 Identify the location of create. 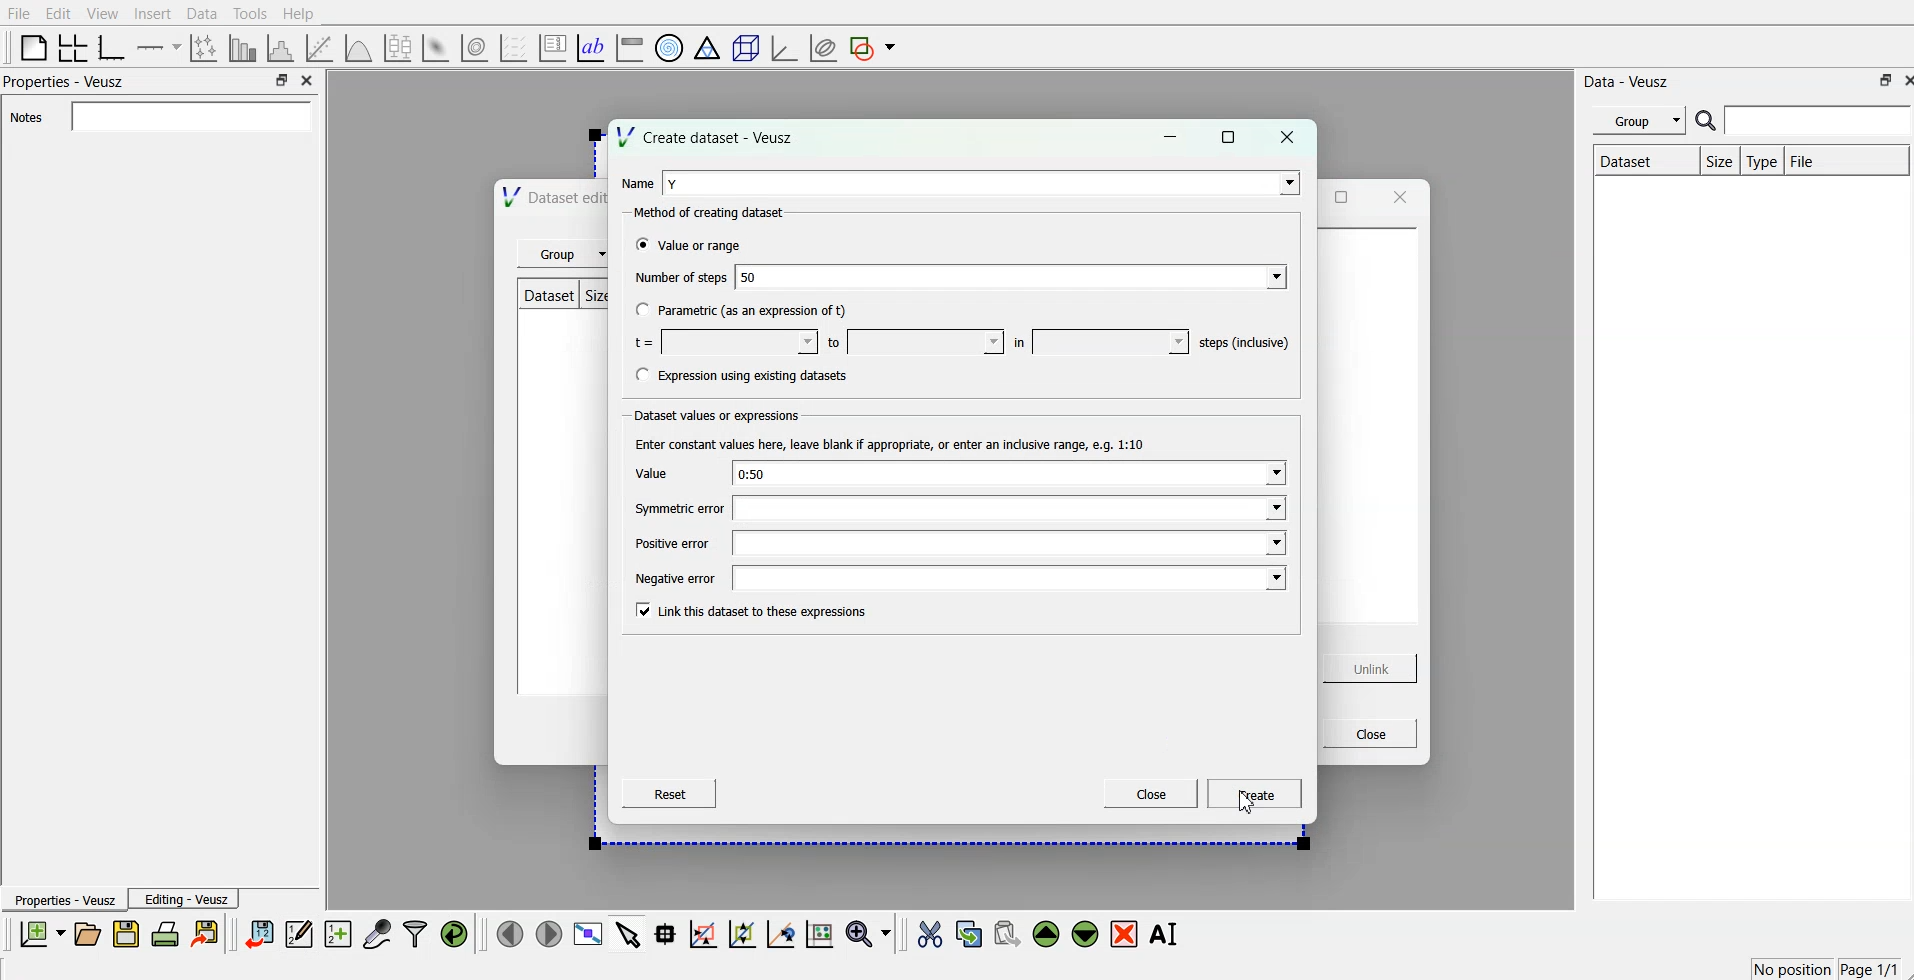
(1257, 795).